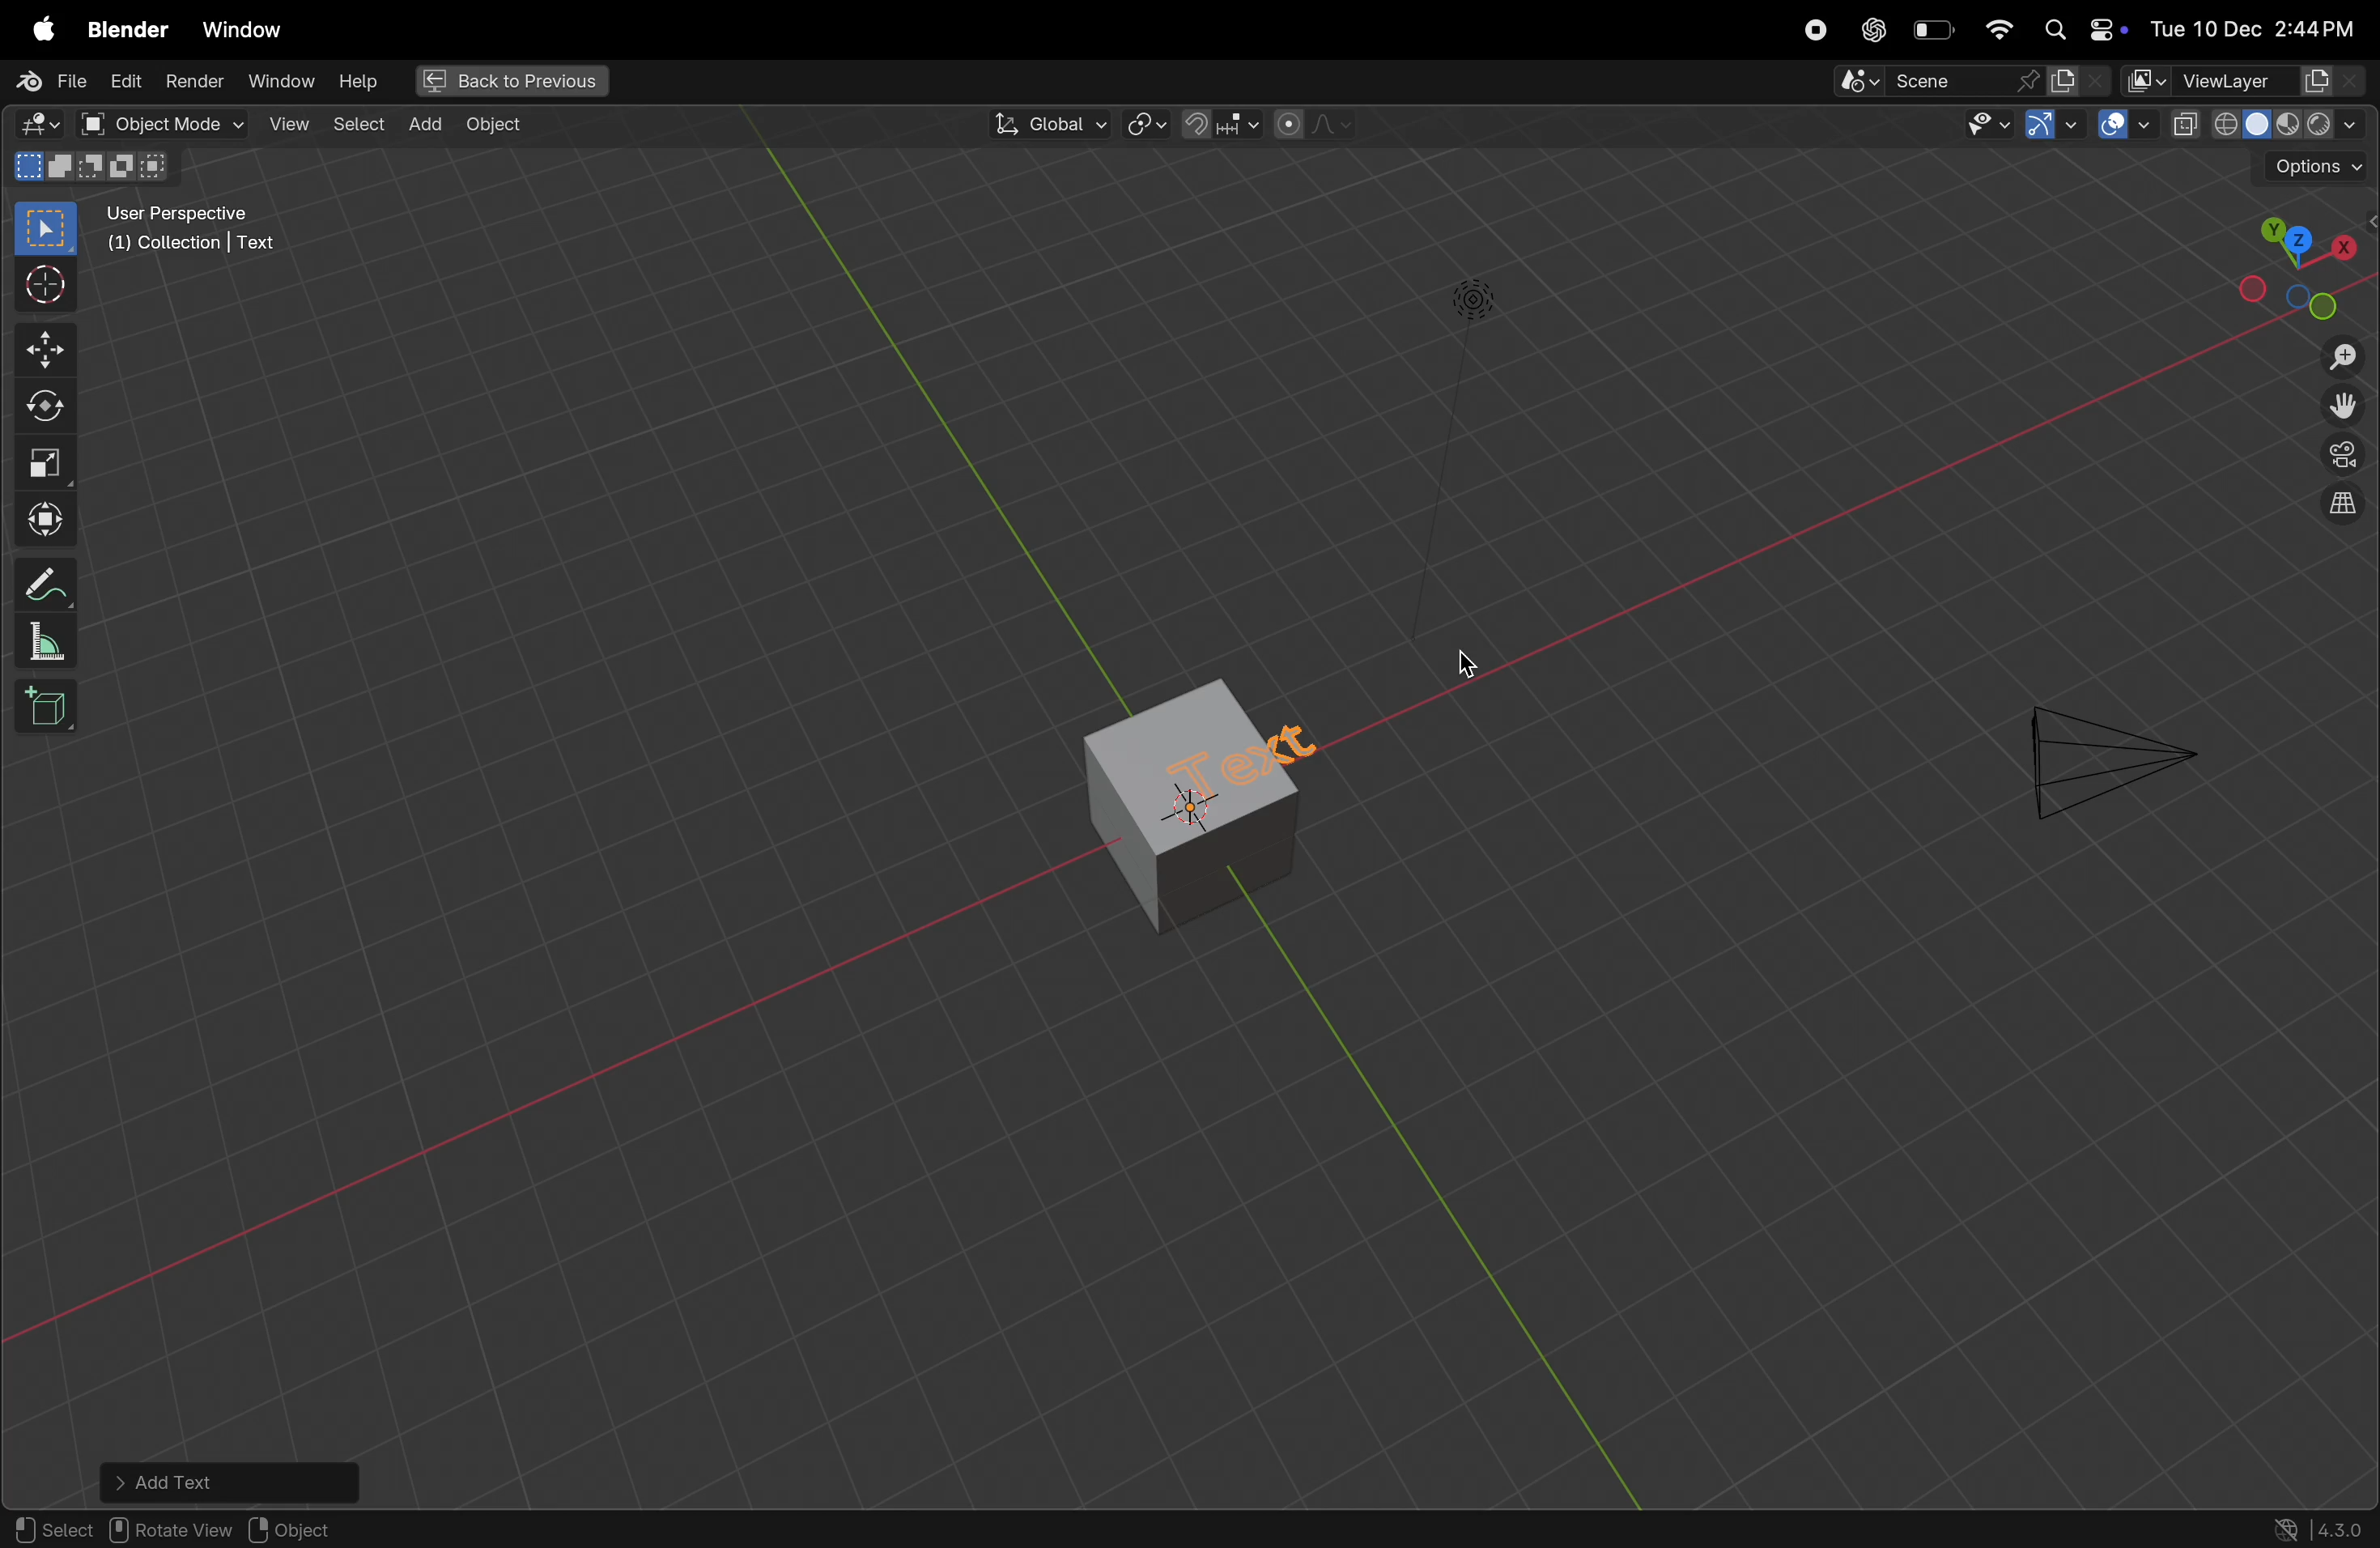  Describe the element at coordinates (194, 81) in the screenshot. I see `render` at that location.